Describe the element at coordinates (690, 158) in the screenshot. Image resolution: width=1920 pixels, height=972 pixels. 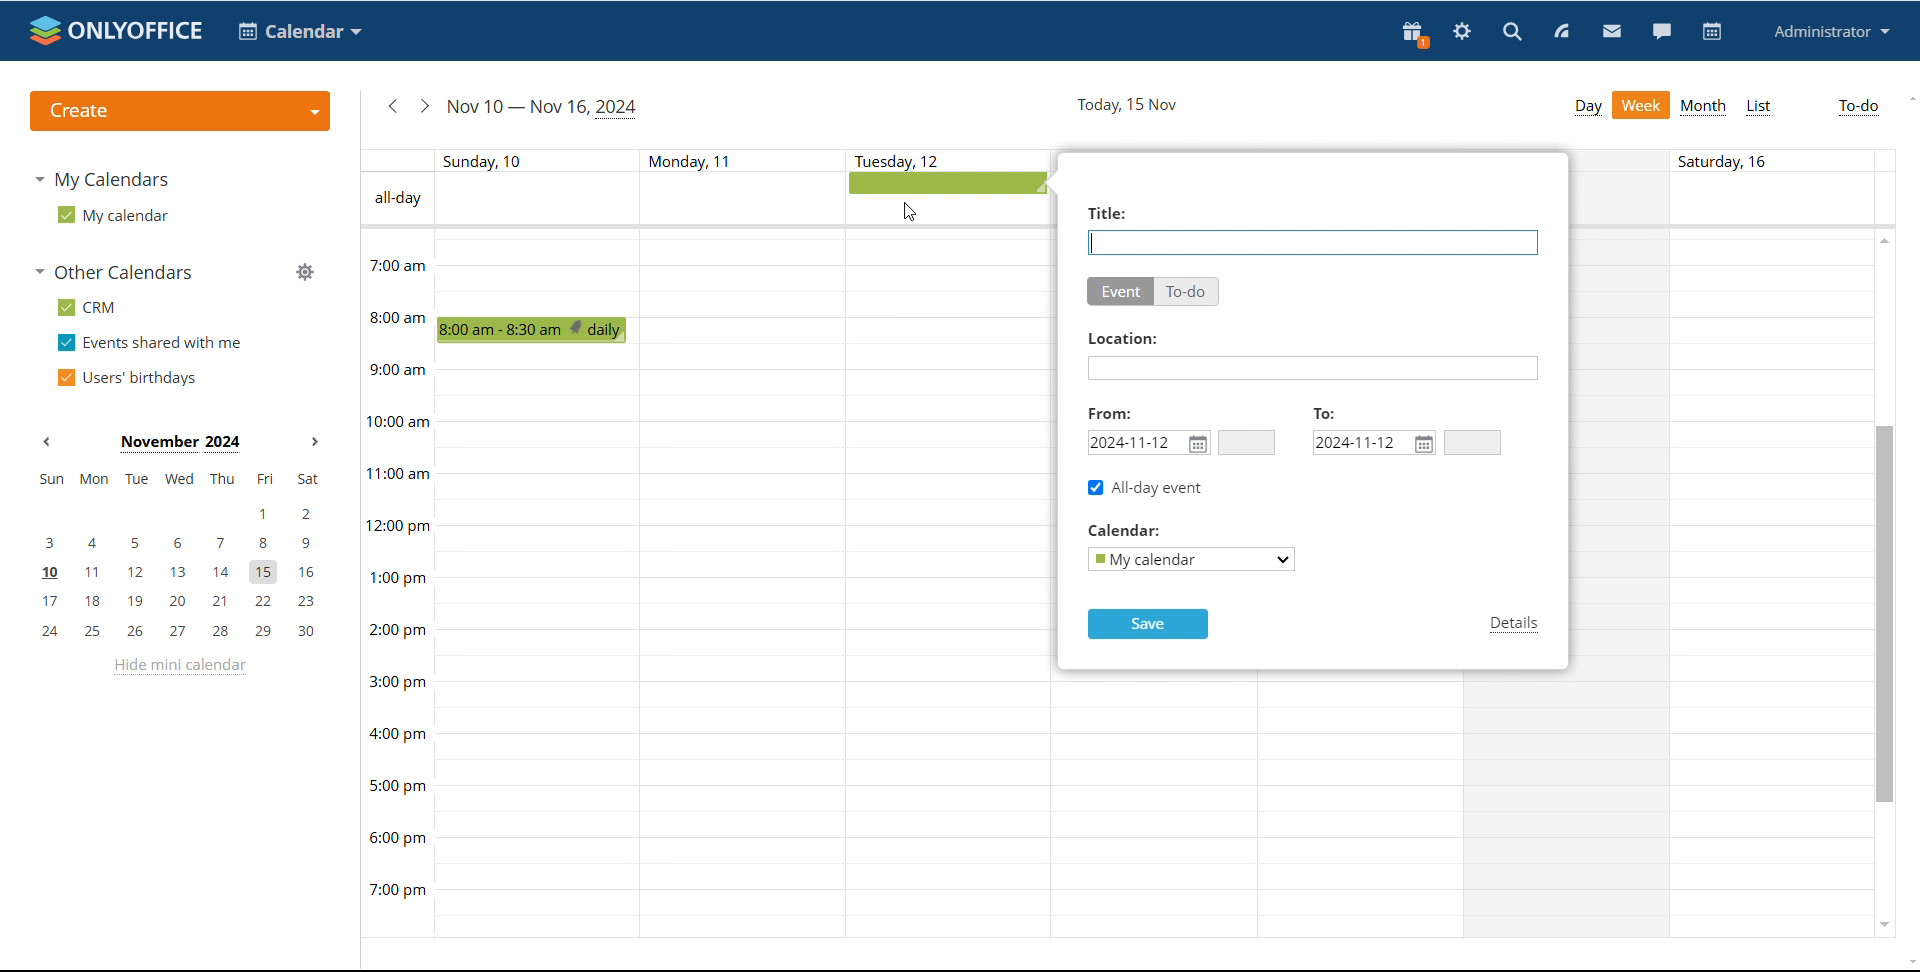
I see `text` at that location.